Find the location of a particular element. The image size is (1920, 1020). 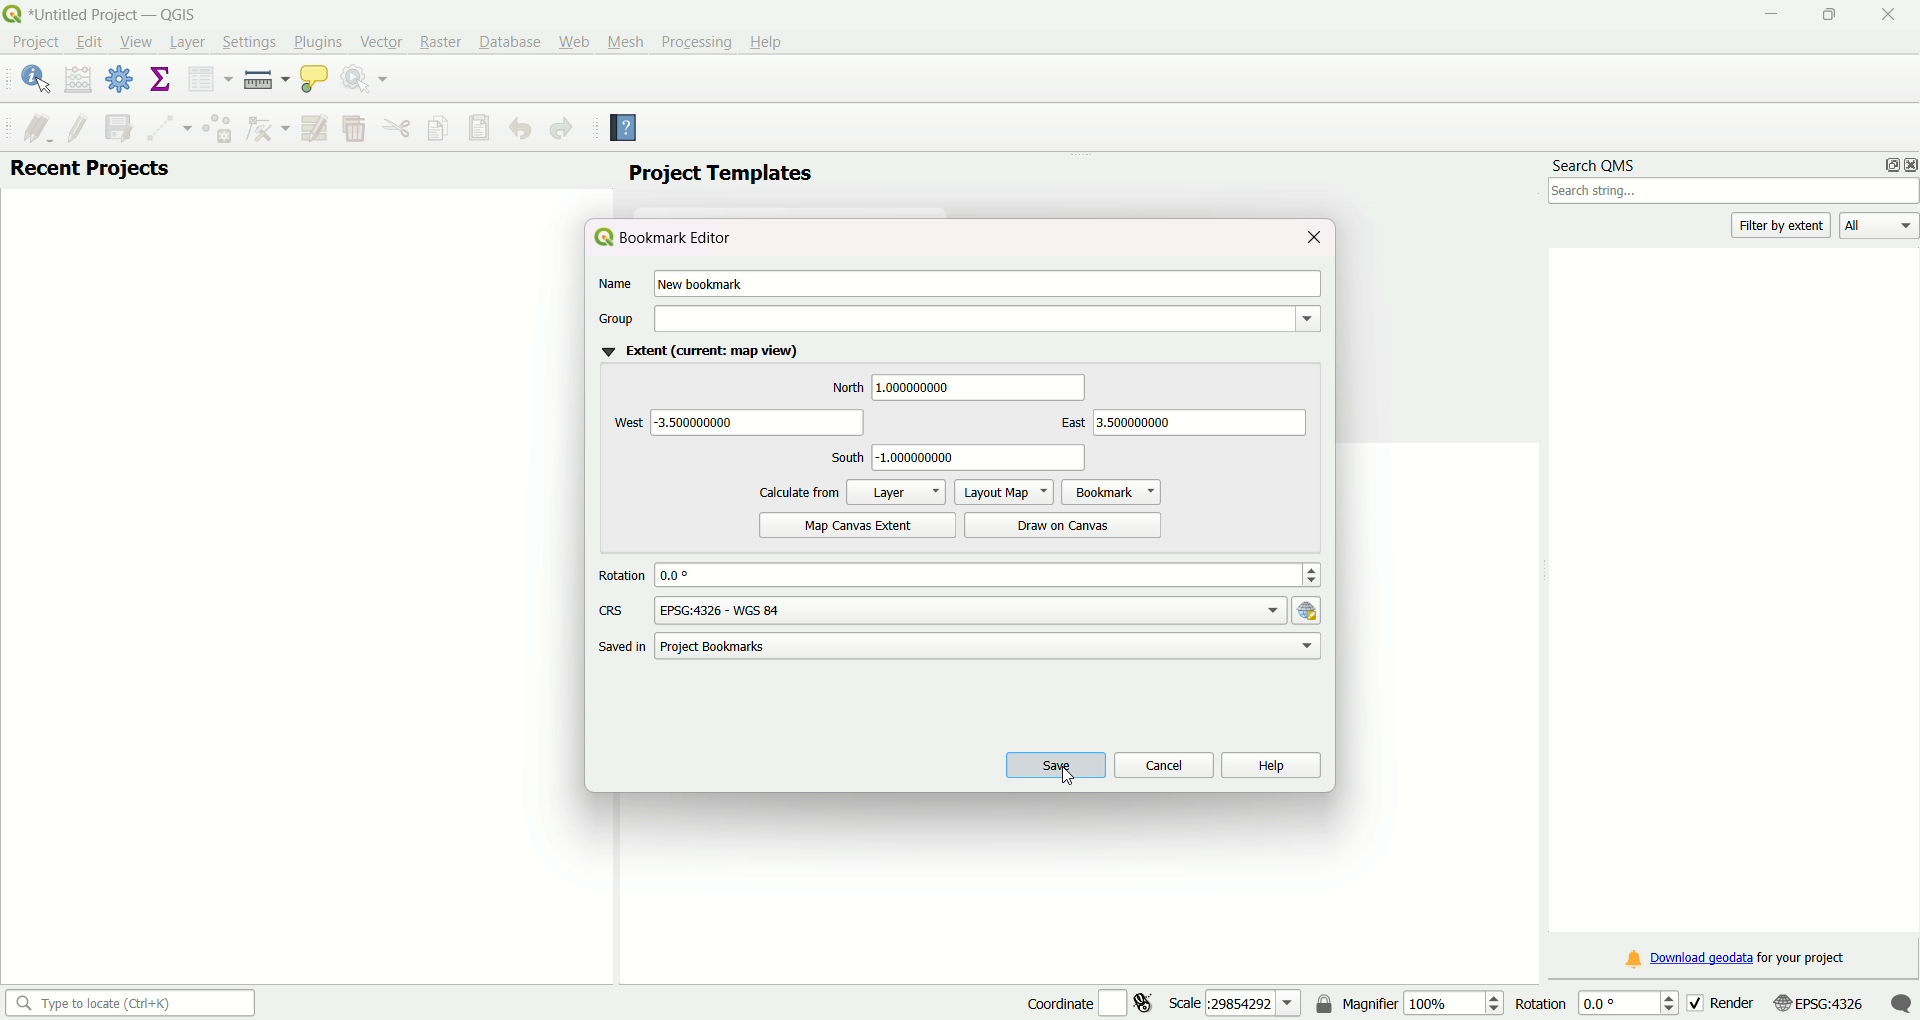

close is located at coordinates (1313, 236).